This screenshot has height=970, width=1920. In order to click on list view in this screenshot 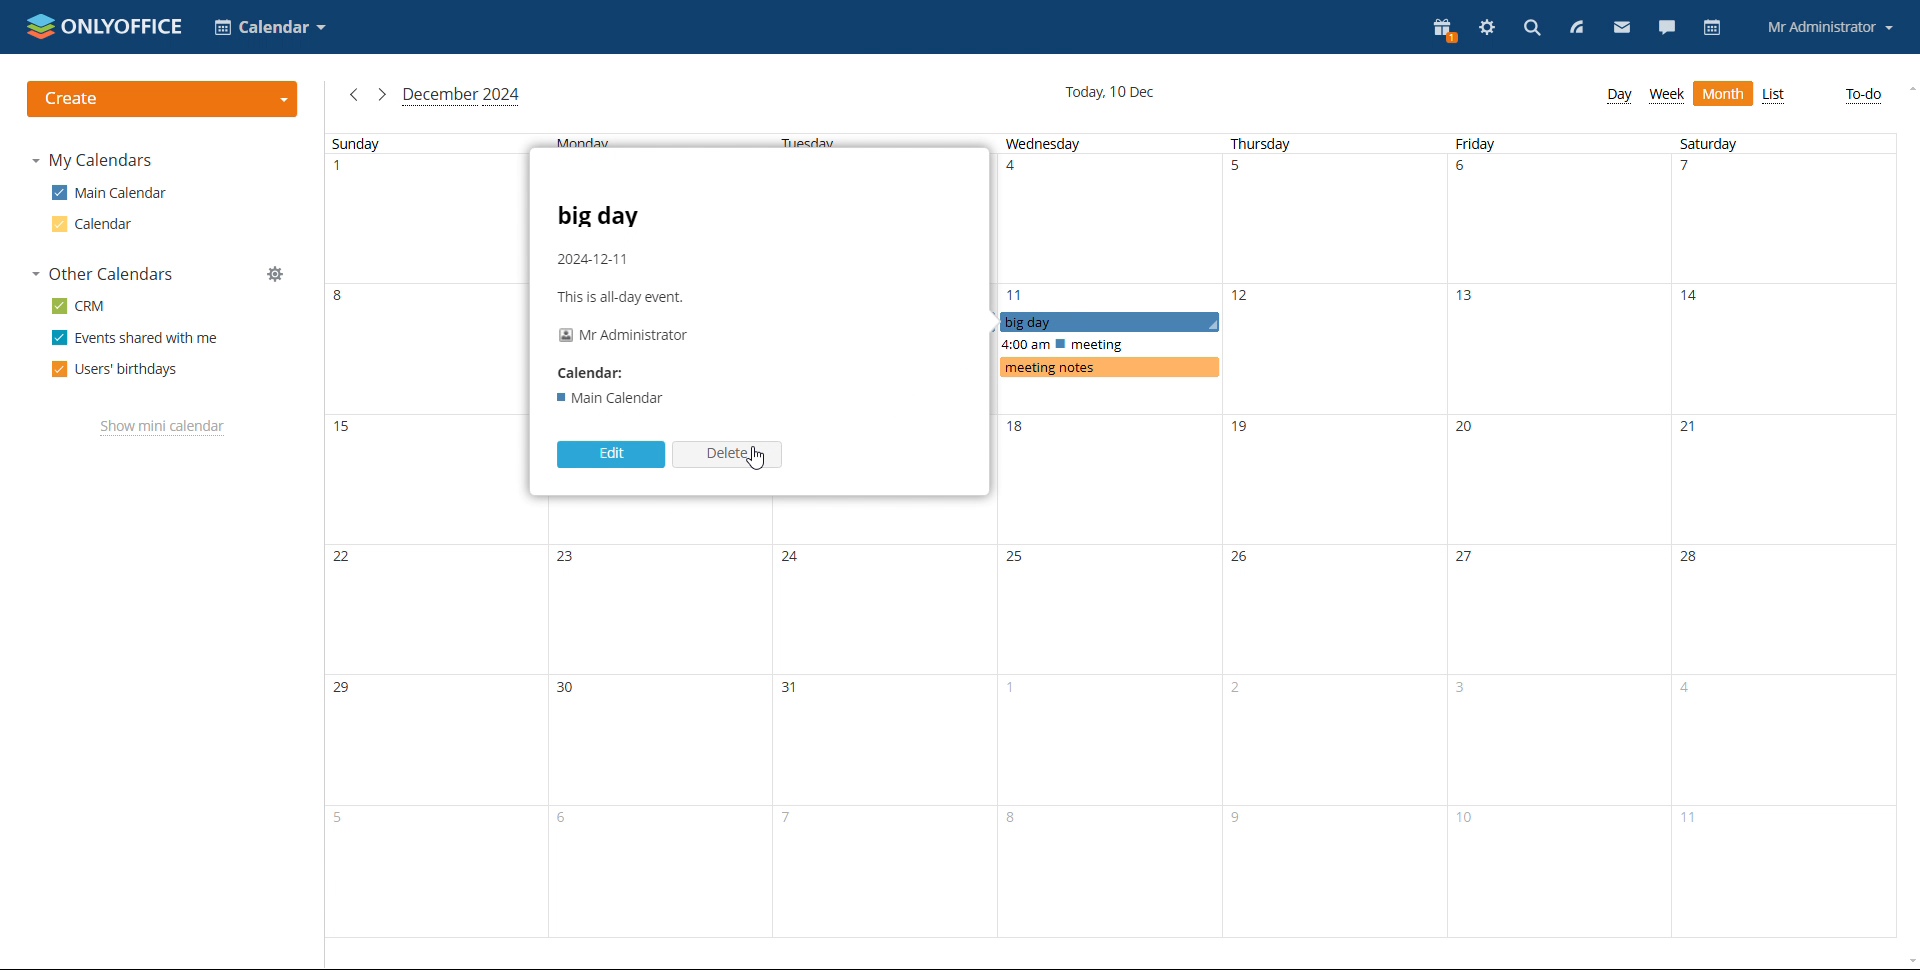, I will do `click(1775, 96)`.